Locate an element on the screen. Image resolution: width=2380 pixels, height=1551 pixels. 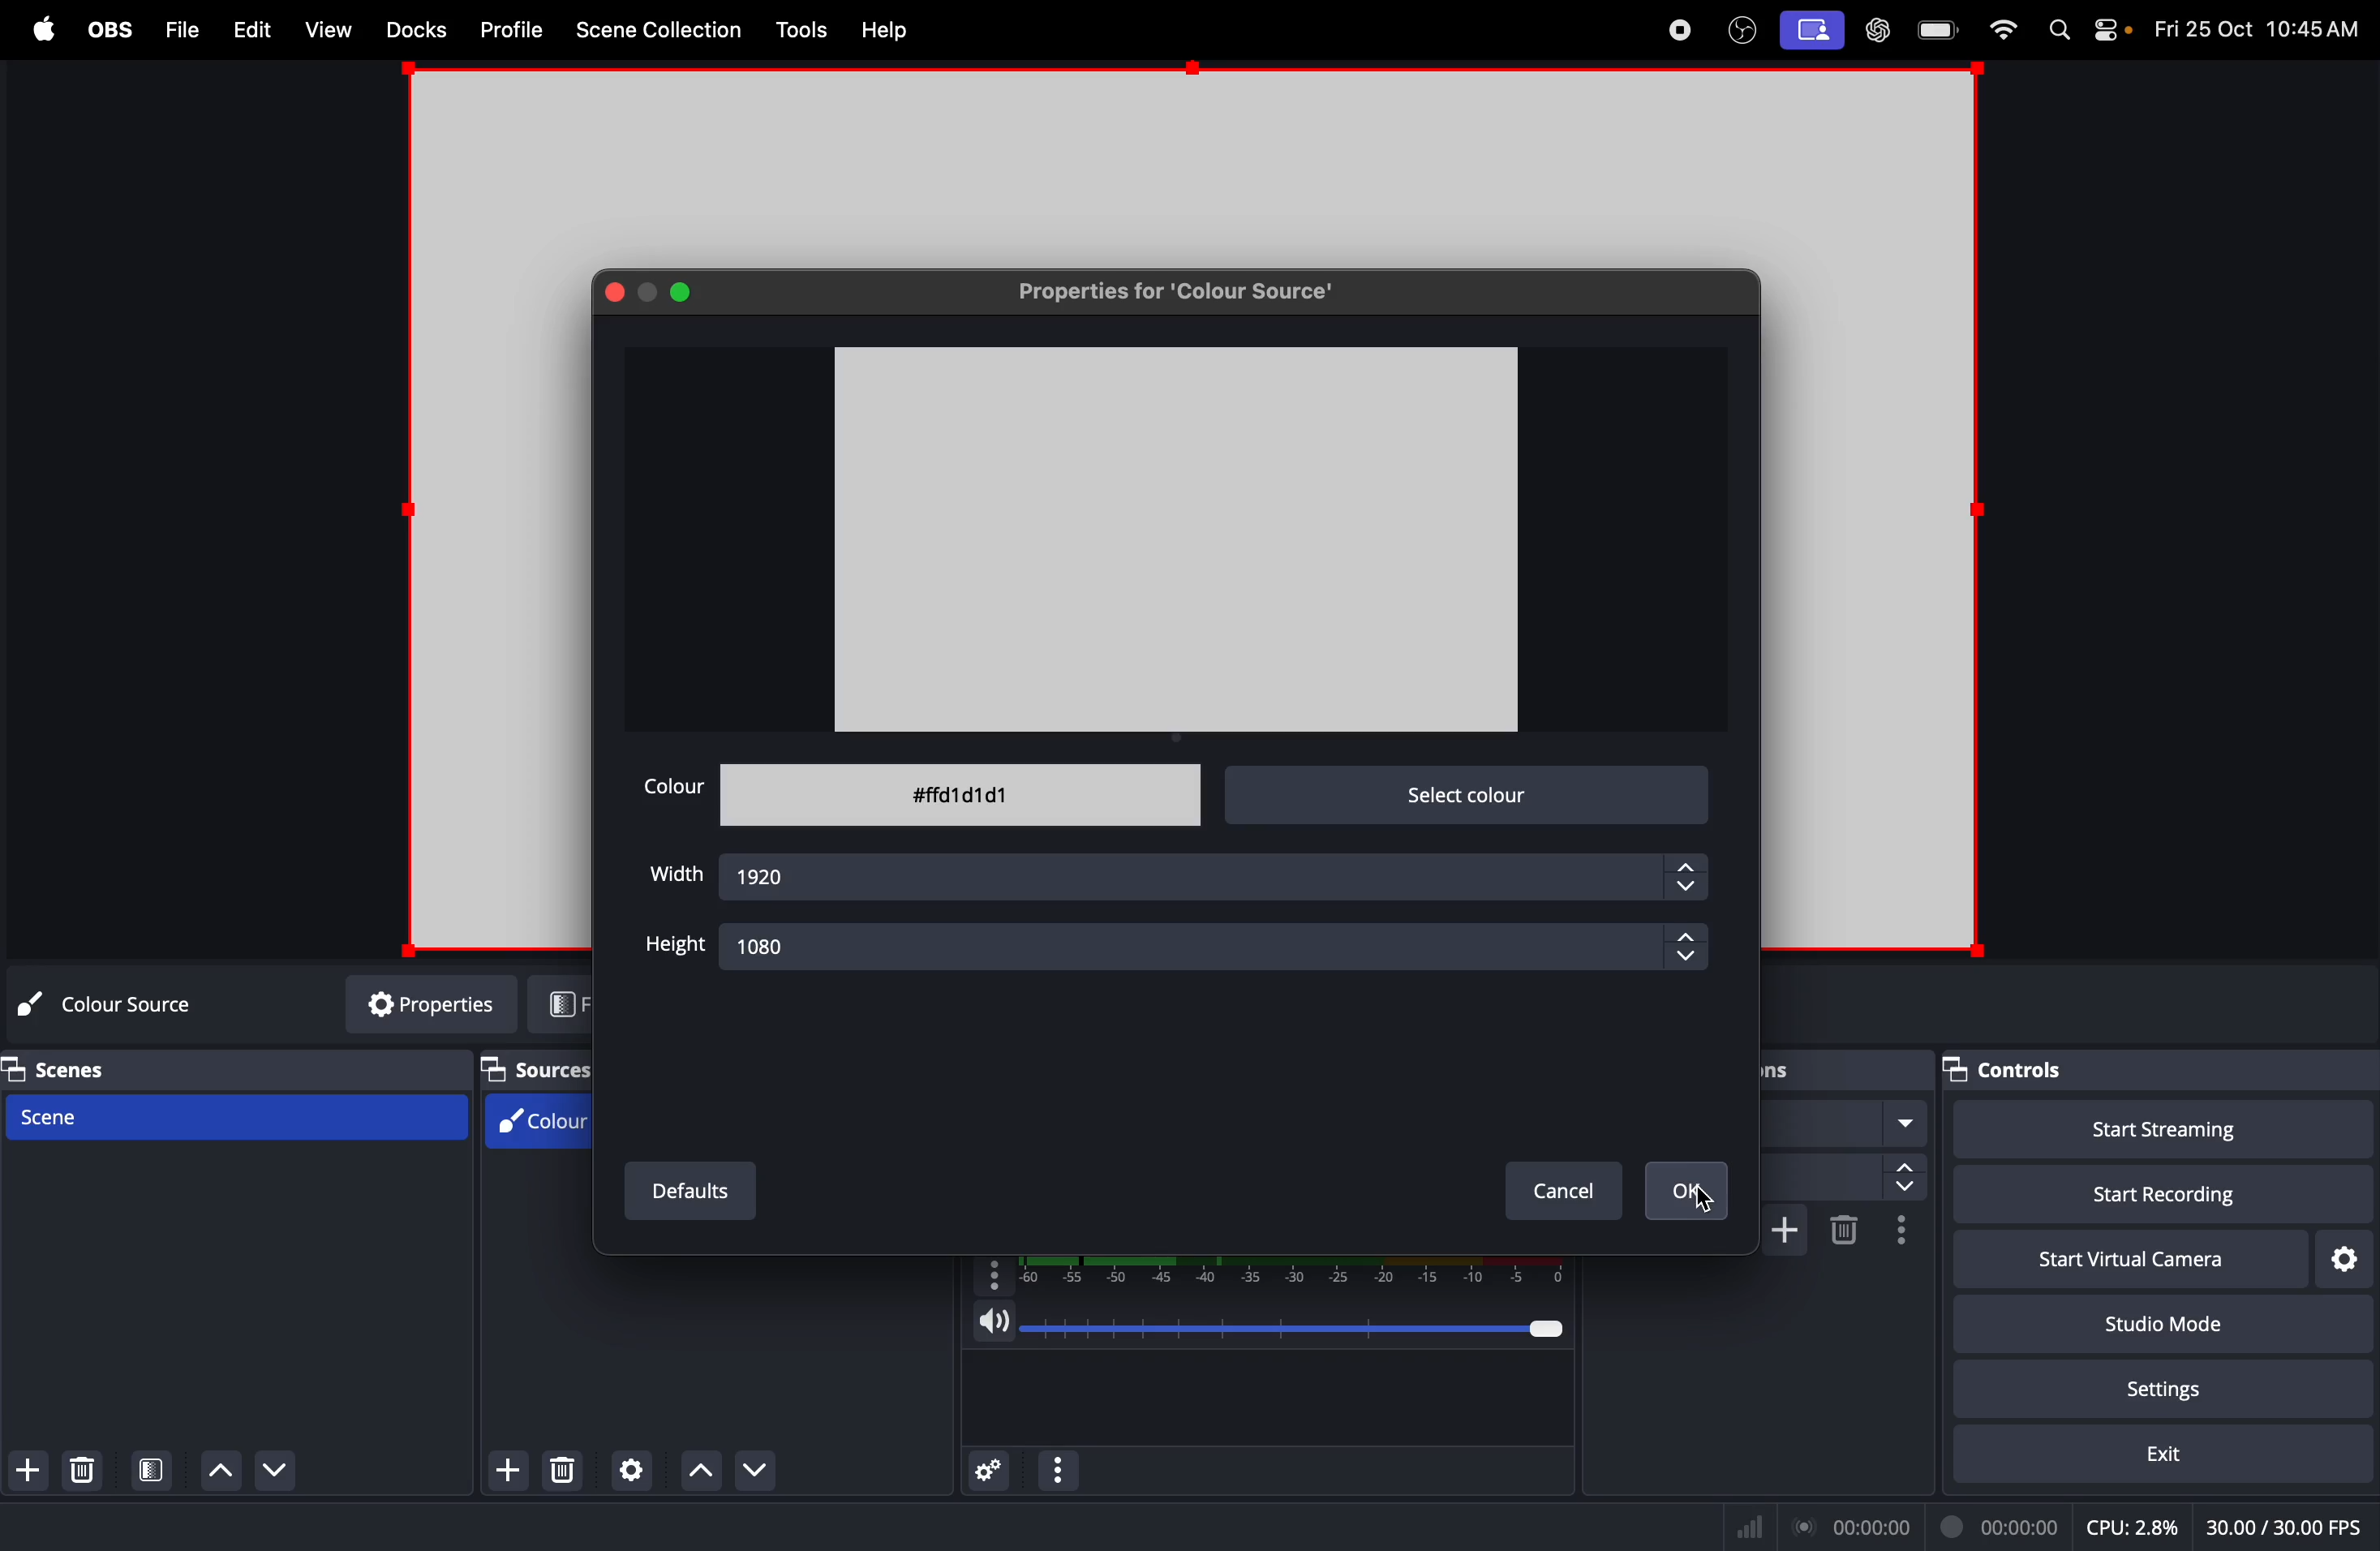
select color is located at coordinates (1470, 795).